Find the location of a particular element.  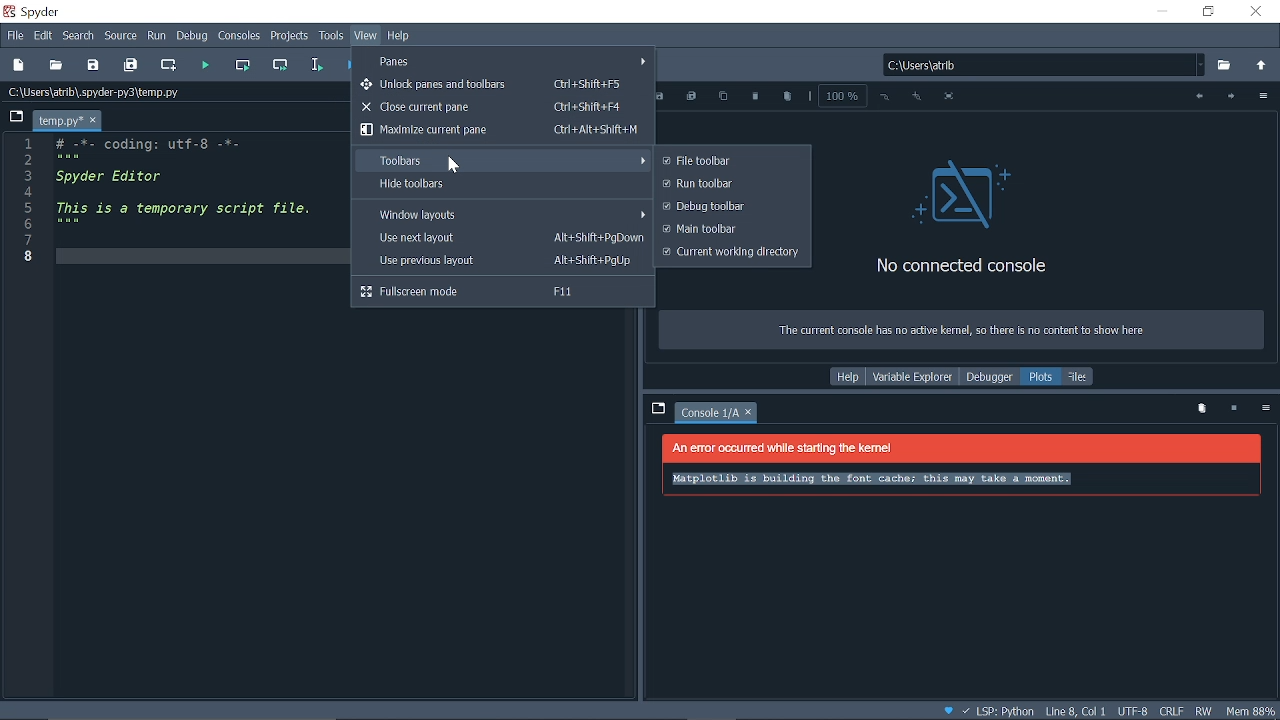

Save all plot  is located at coordinates (692, 97).